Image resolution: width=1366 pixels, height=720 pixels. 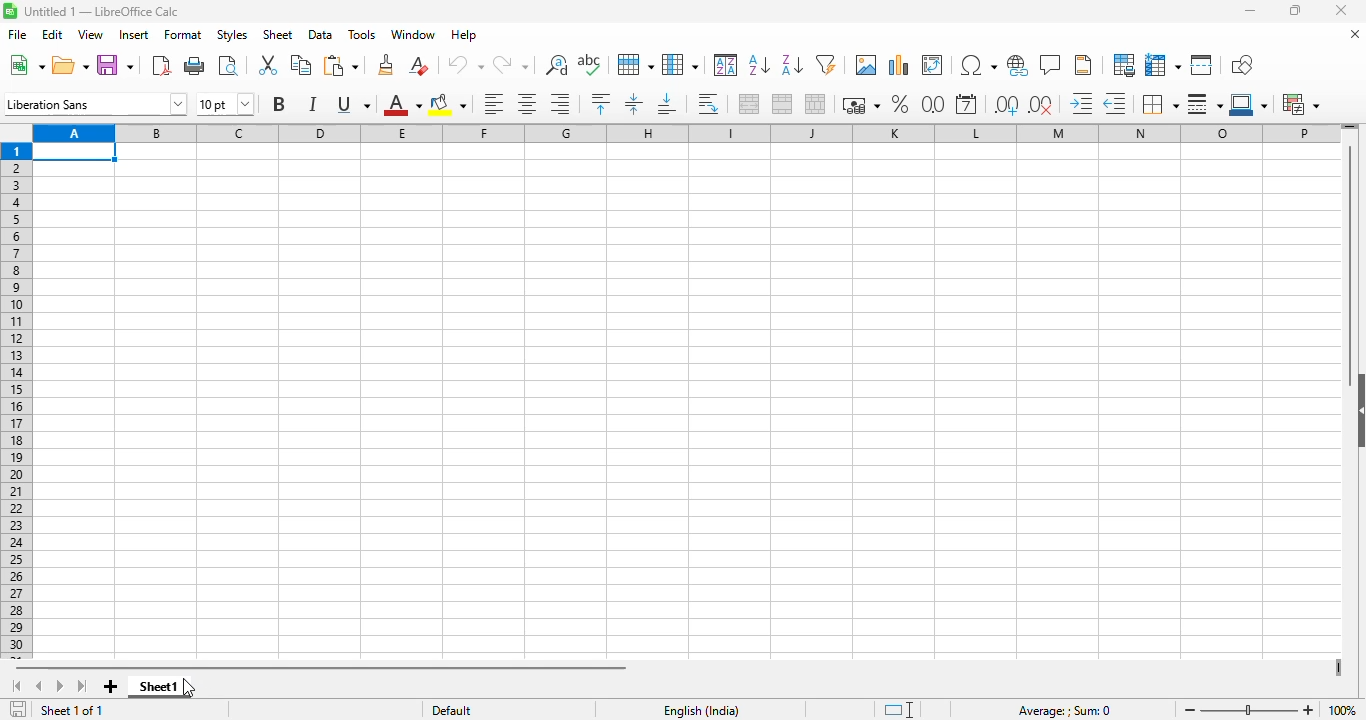 I want to click on italic, so click(x=312, y=104).